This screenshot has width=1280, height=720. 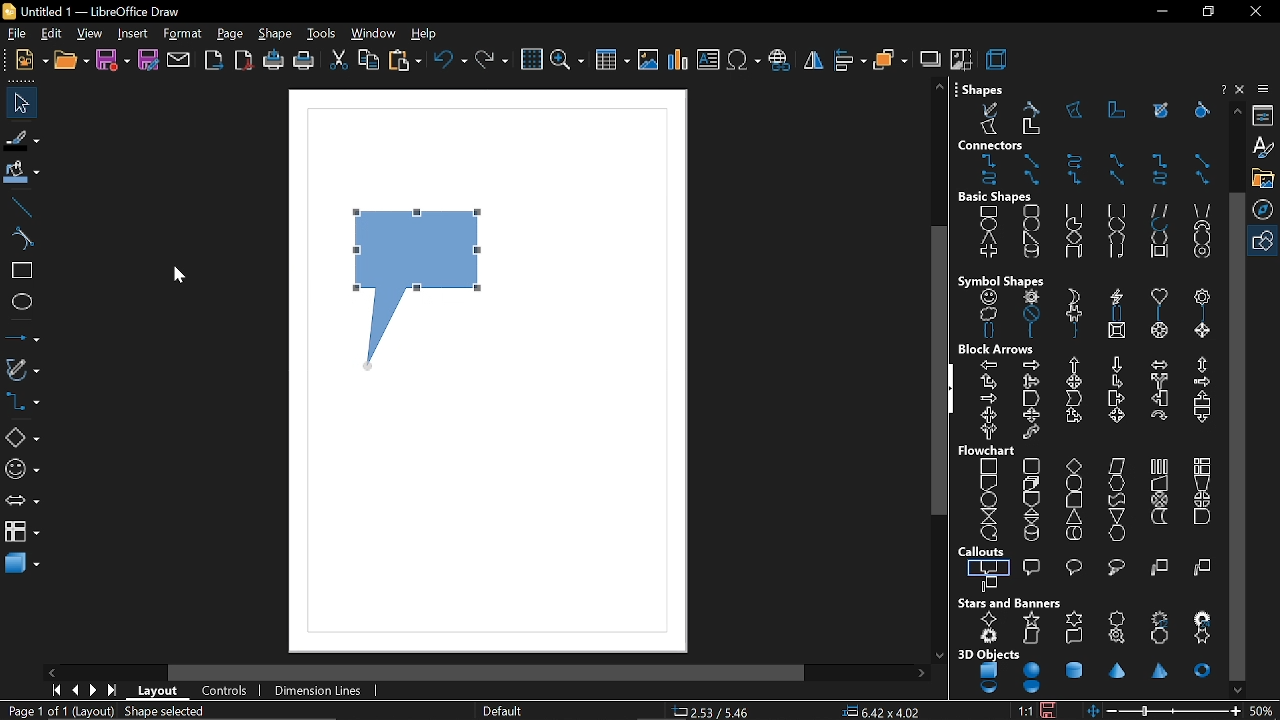 I want to click on close, so click(x=1241, y=90).